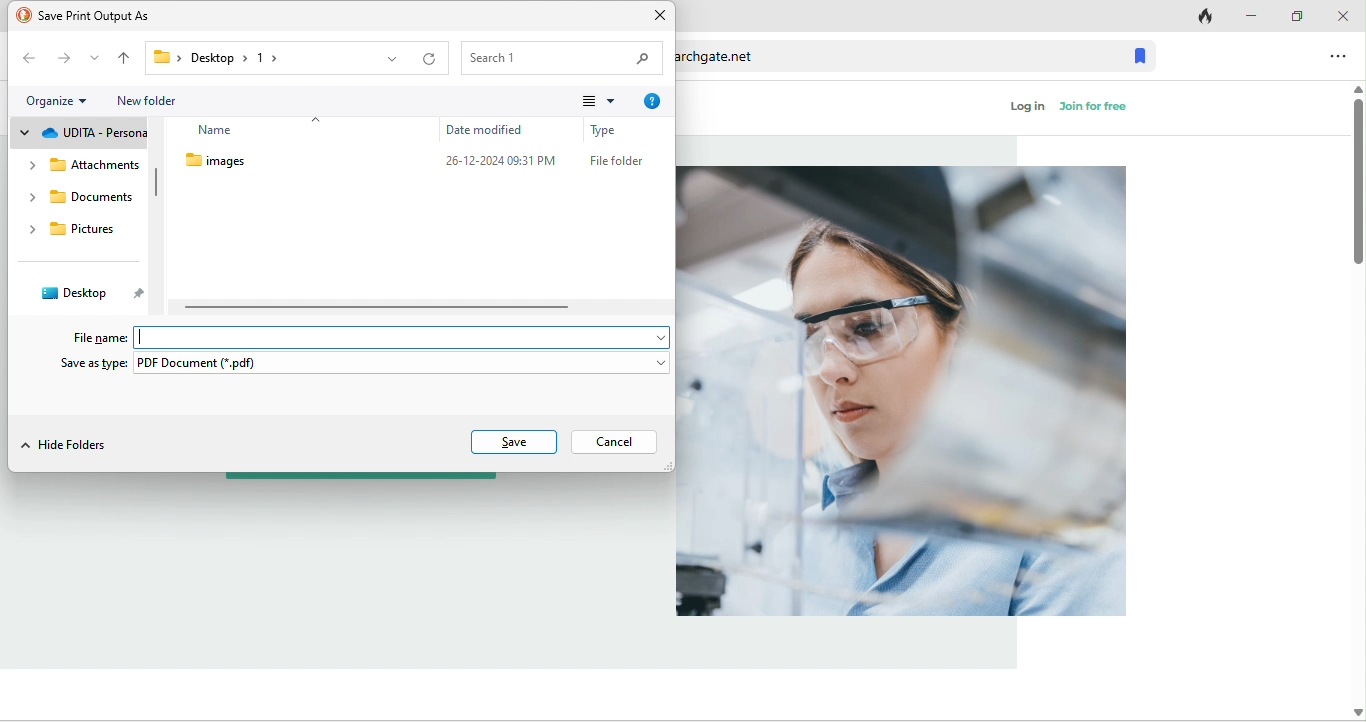 This screenshot has height=722, width=1366. I want to click on search bar, so click(563, 57).